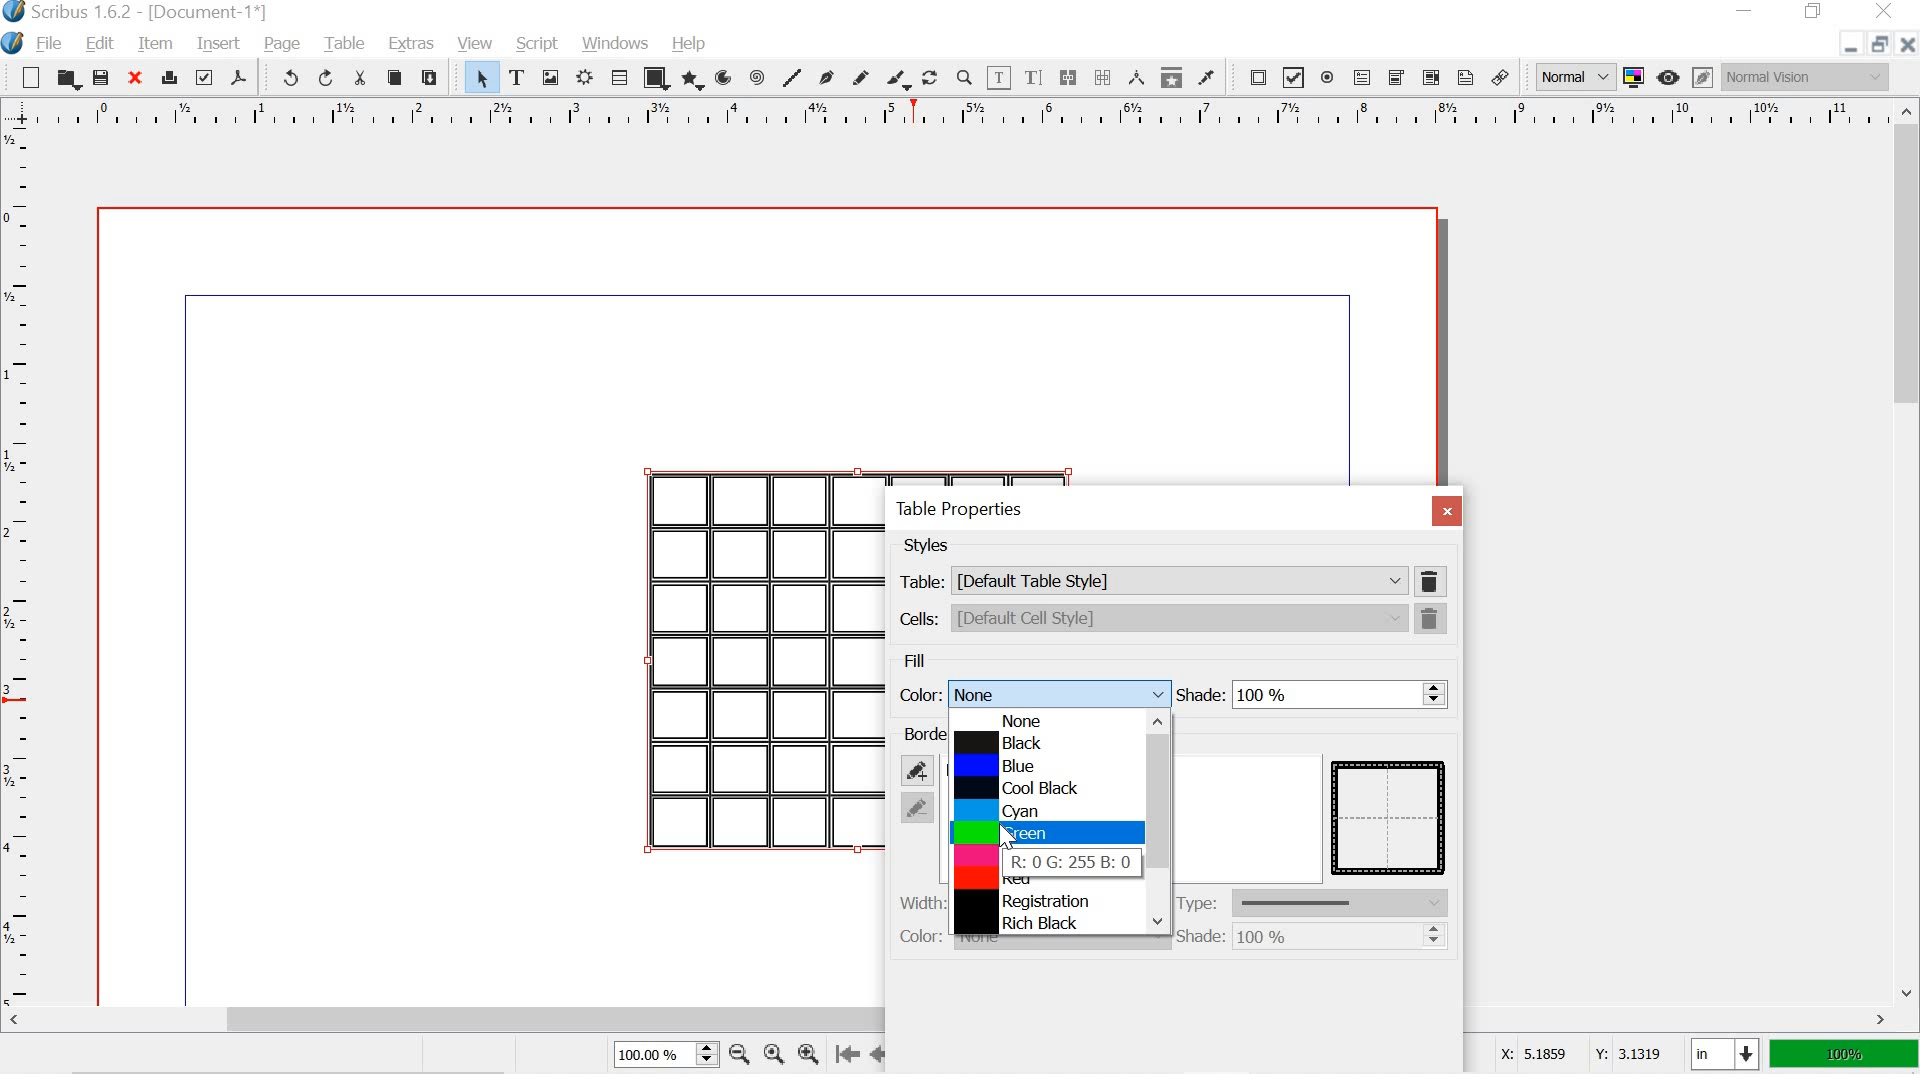 This screenshot has height=1074, width=1920. What do you see at coordinates (1396, 78) in the screenshot?
I see `pdf combo box` at bounding box center [1396, 78].